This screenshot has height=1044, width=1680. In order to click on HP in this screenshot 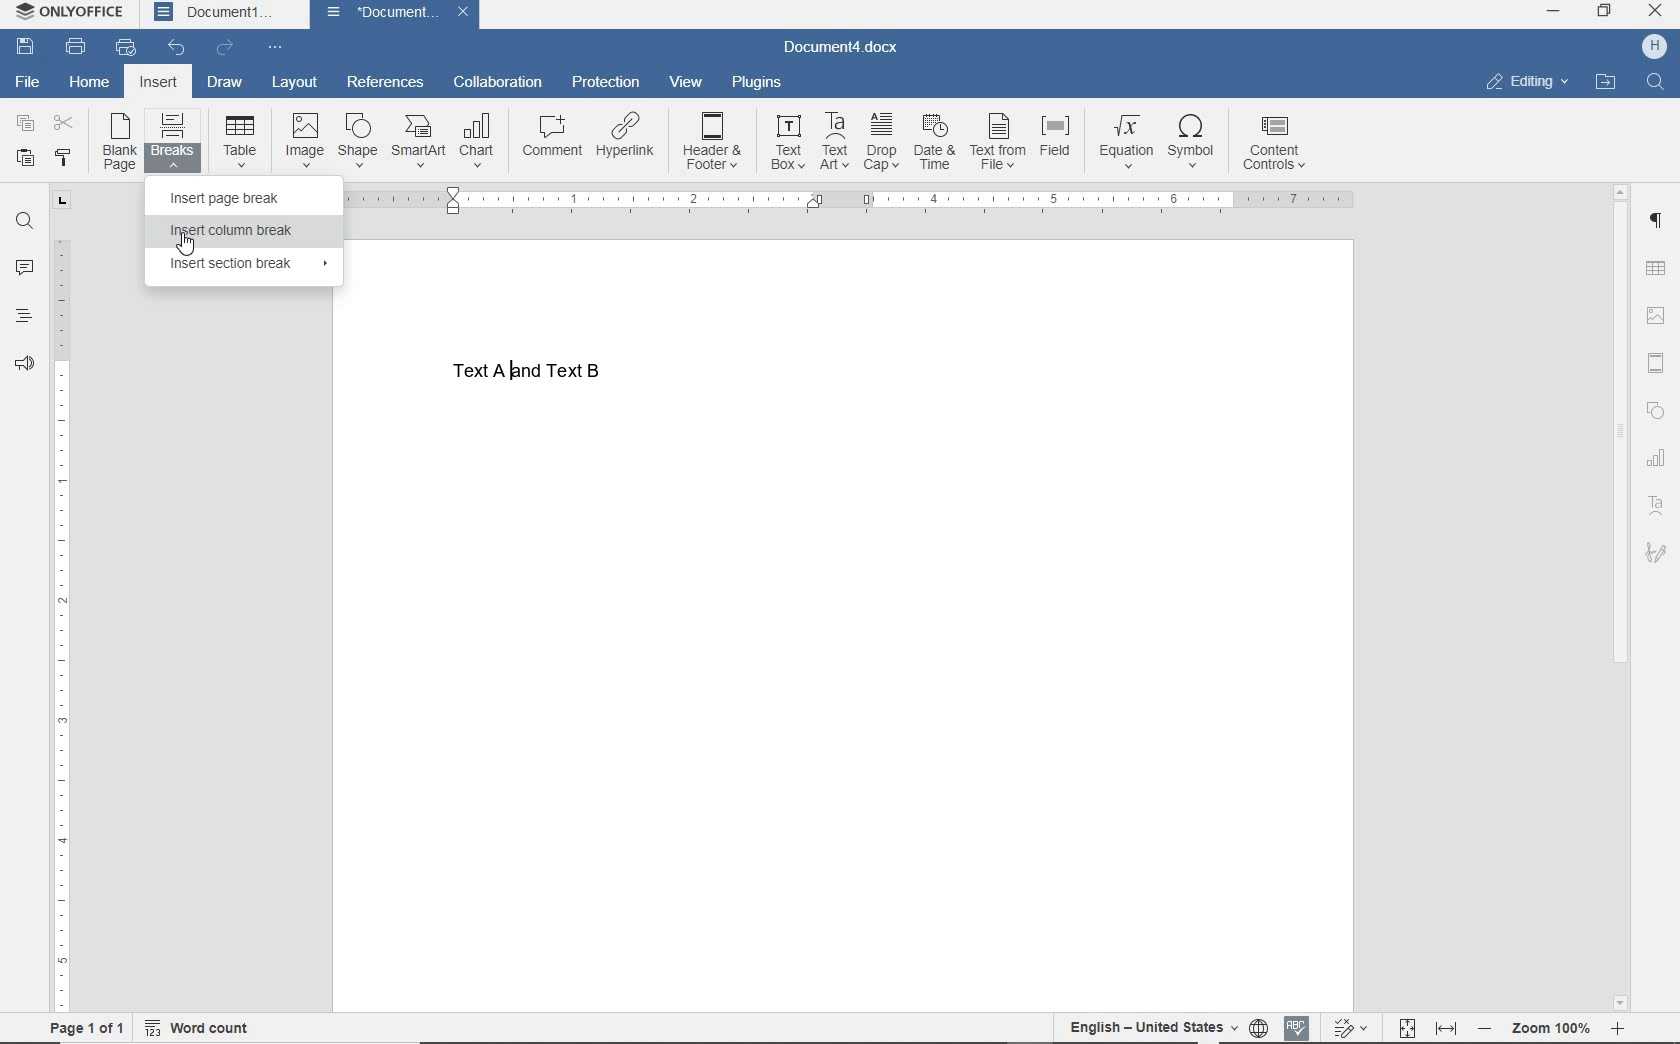, I will do `click(1654, 48)`.